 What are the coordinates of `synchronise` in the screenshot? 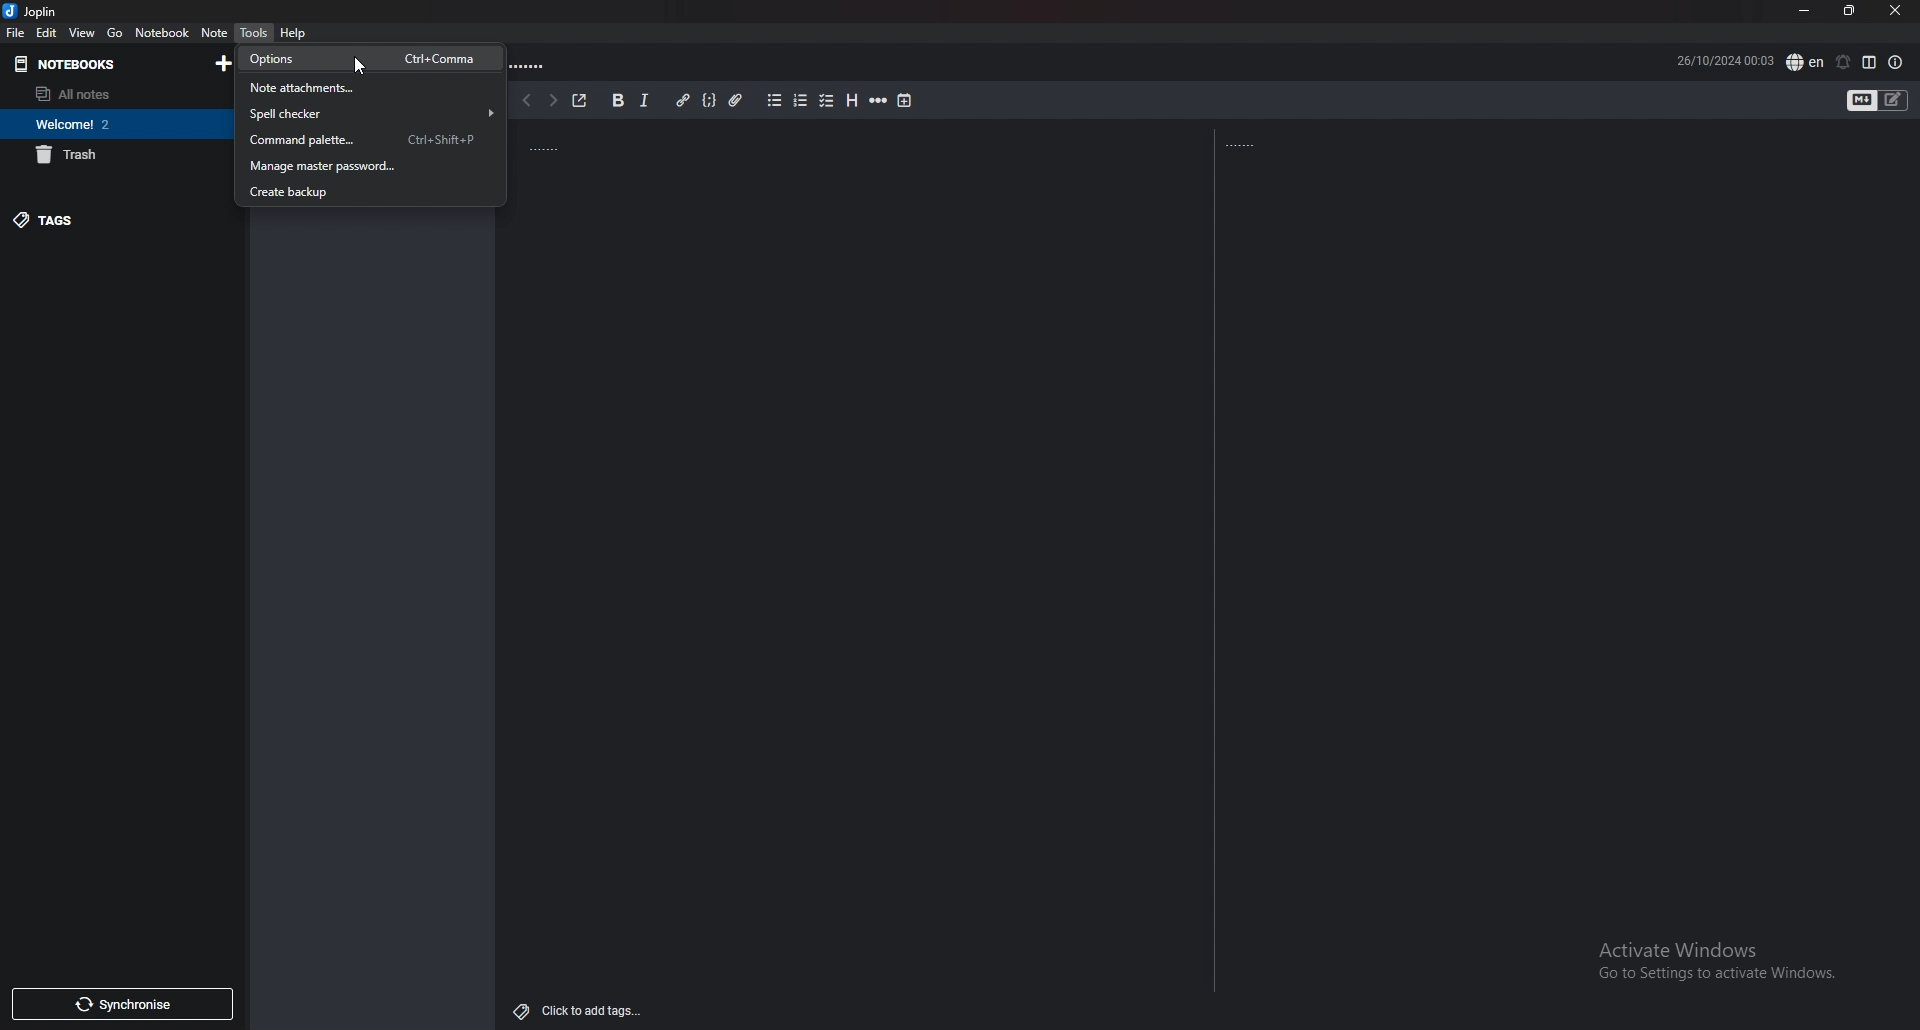 It's located at (123, 1004).